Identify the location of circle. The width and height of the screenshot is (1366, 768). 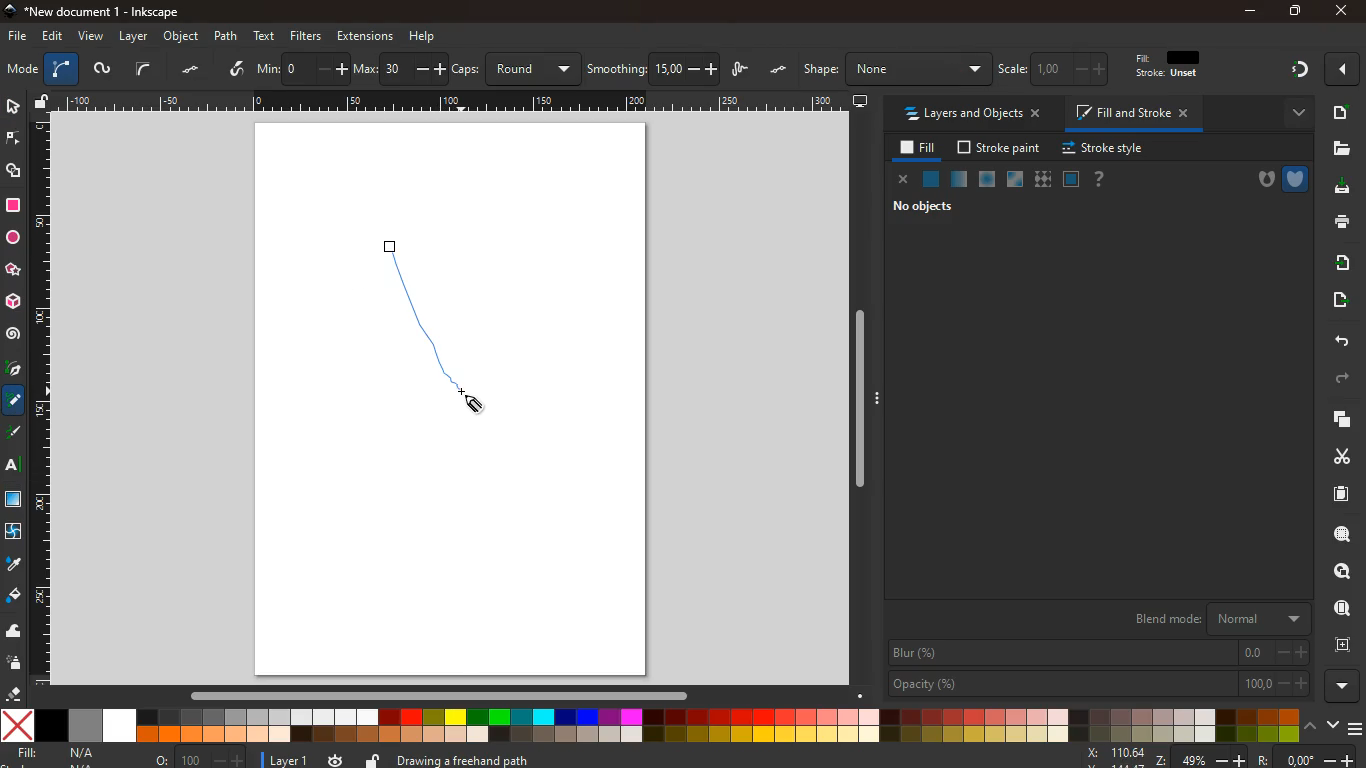
(12, 238).